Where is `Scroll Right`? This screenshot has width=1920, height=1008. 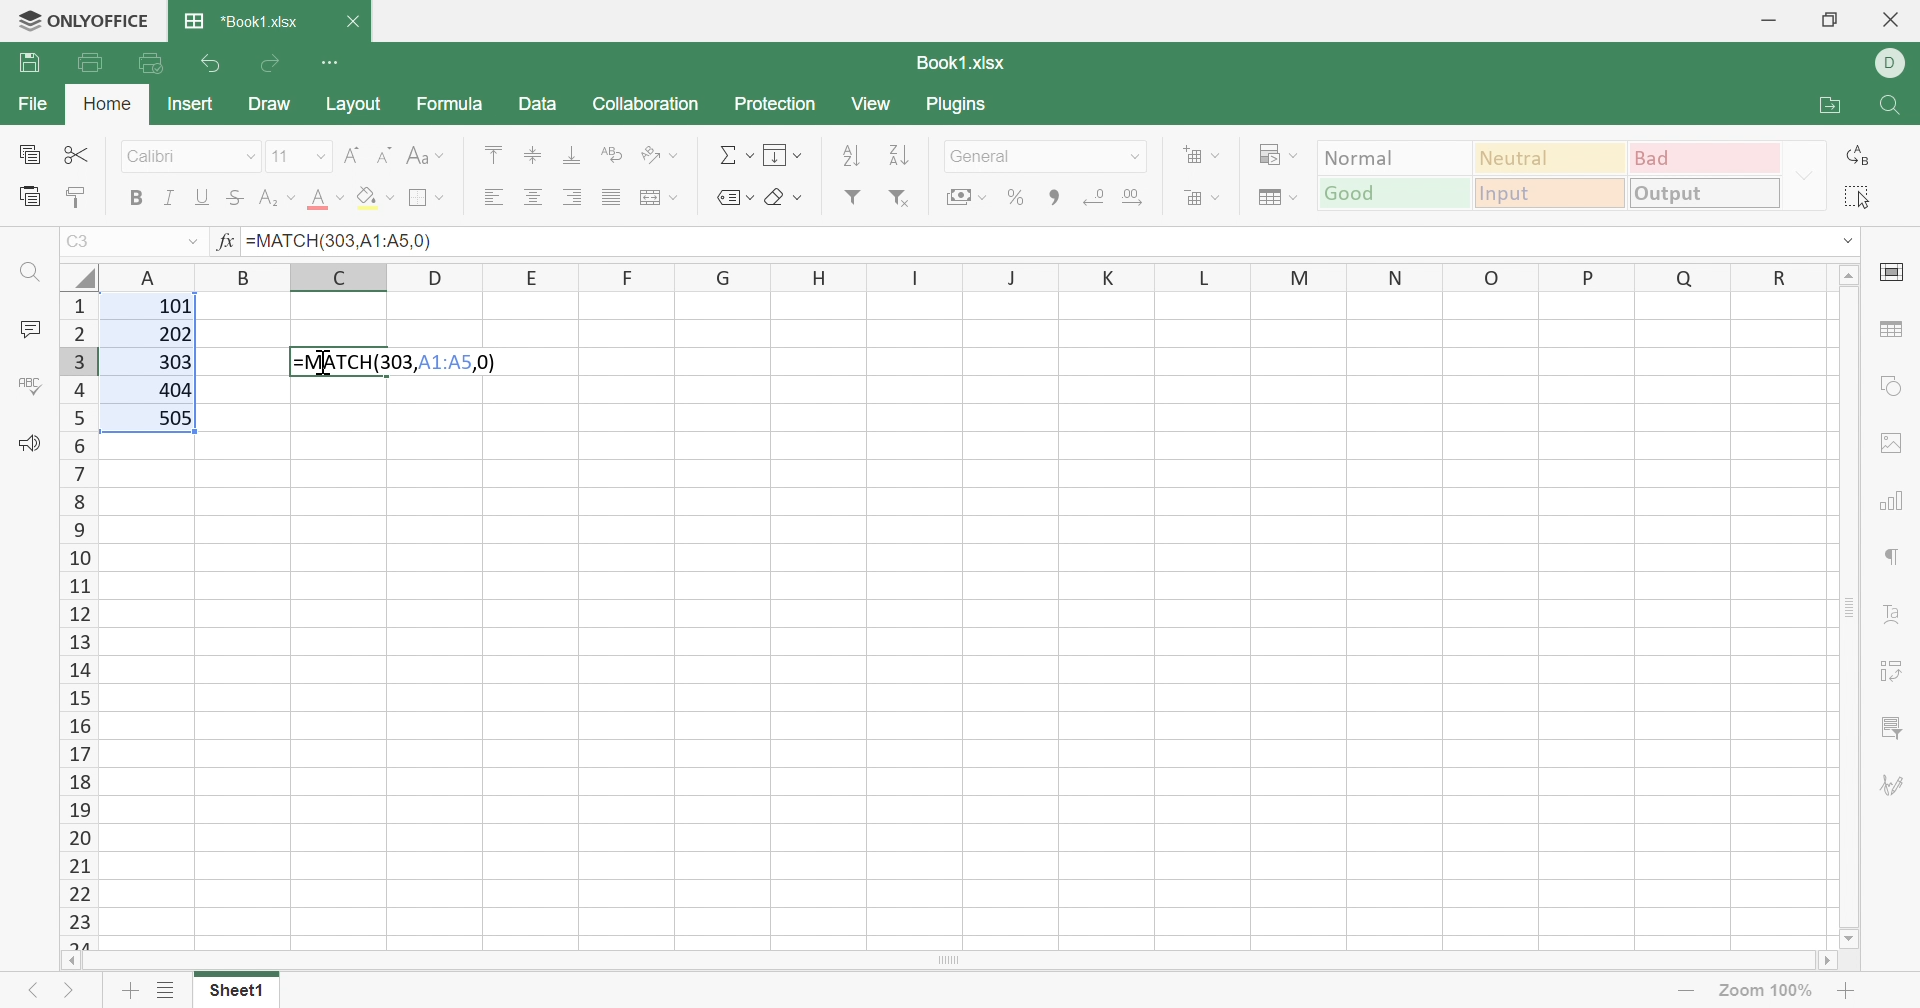
Scroll Right is located at coordinates (1840, 965).